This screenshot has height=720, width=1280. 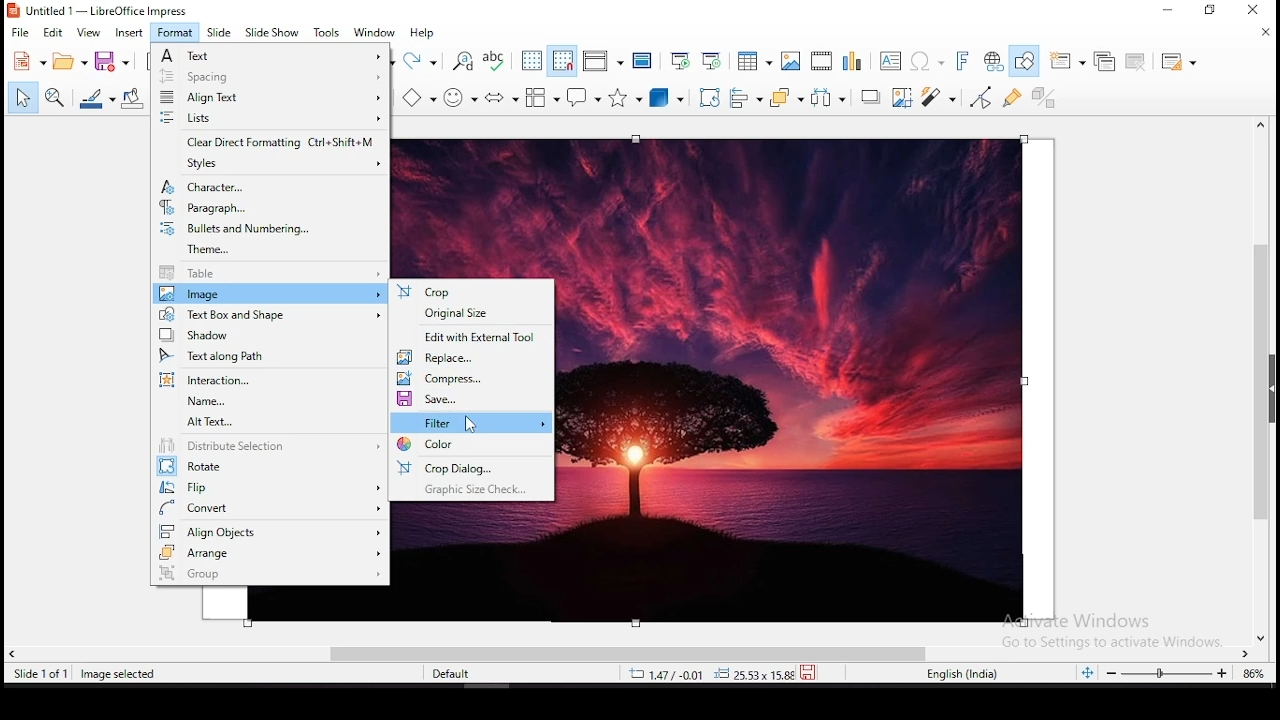 What do you see at coordinates (712, 59) in the screenshot?
I see `start from current slide` at bounding box center [712, 59].